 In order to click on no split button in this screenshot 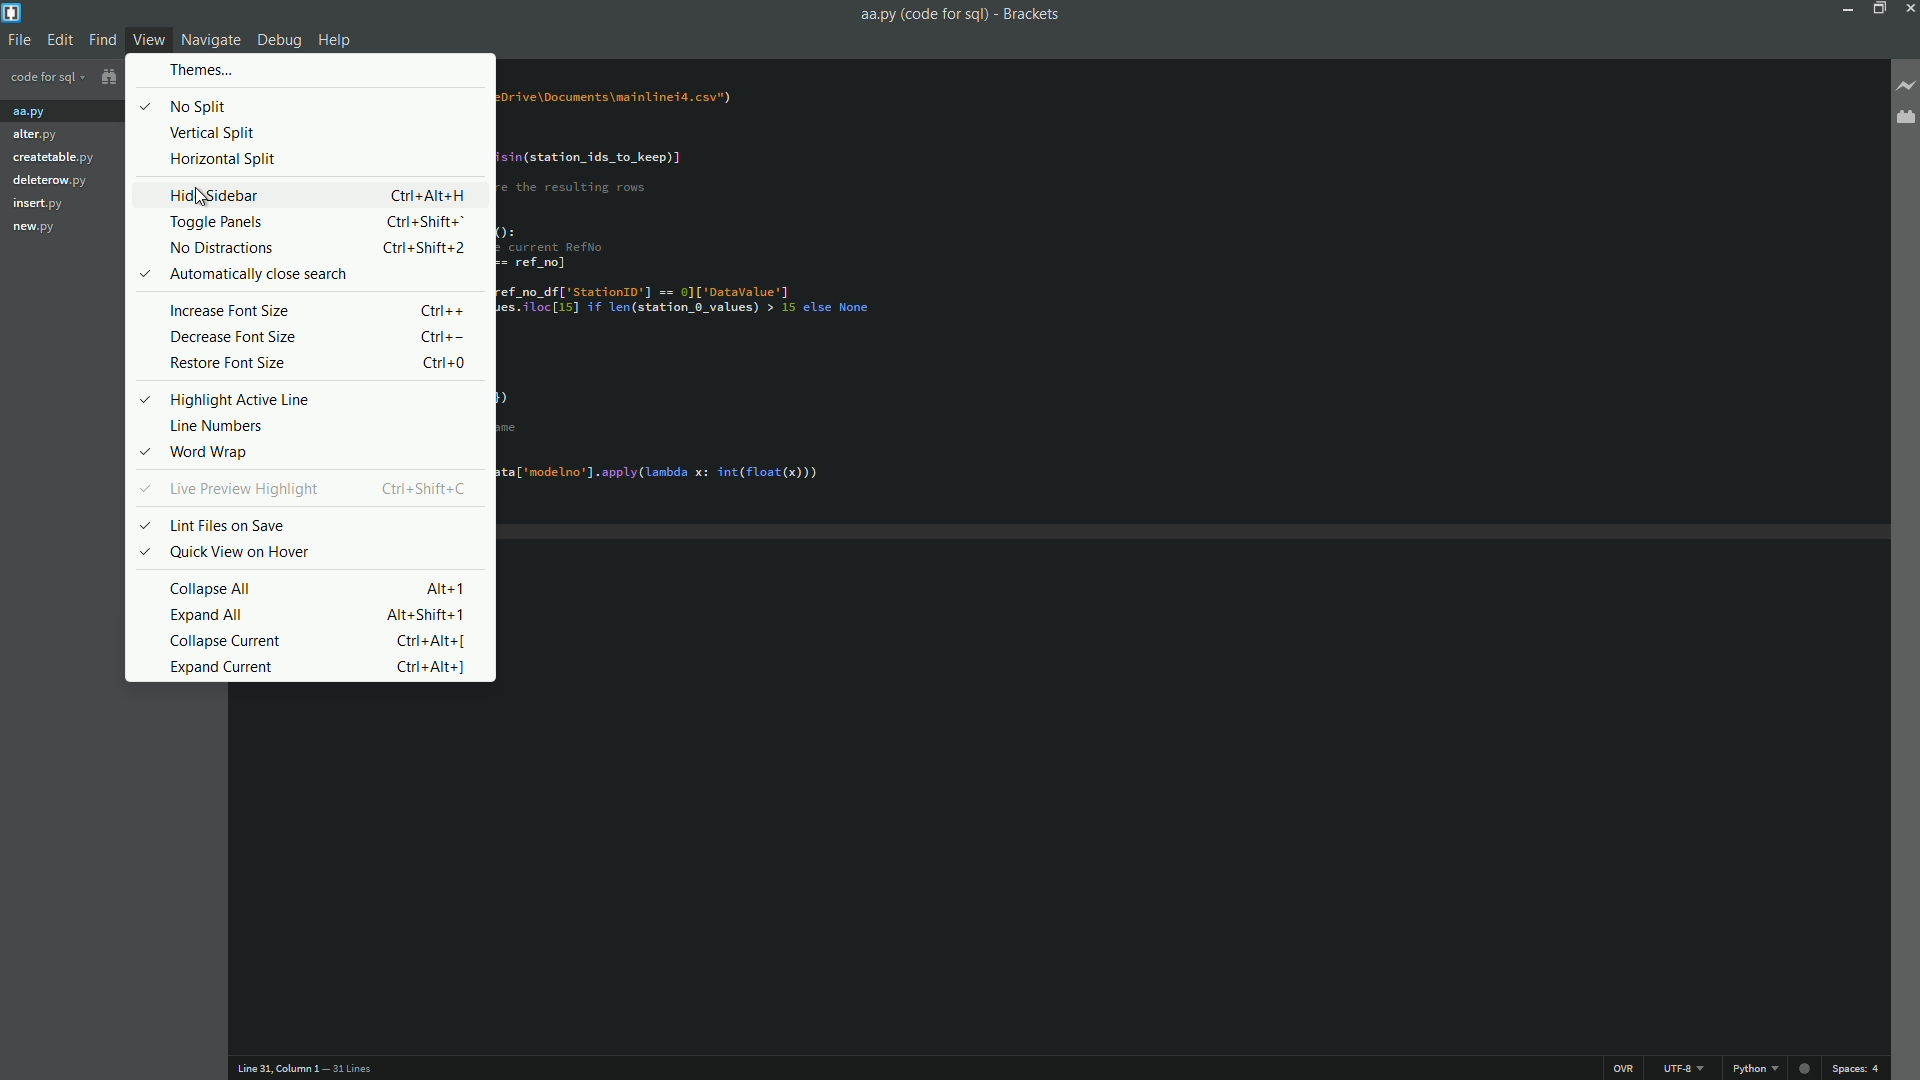, I will do `click(199, 108)`.